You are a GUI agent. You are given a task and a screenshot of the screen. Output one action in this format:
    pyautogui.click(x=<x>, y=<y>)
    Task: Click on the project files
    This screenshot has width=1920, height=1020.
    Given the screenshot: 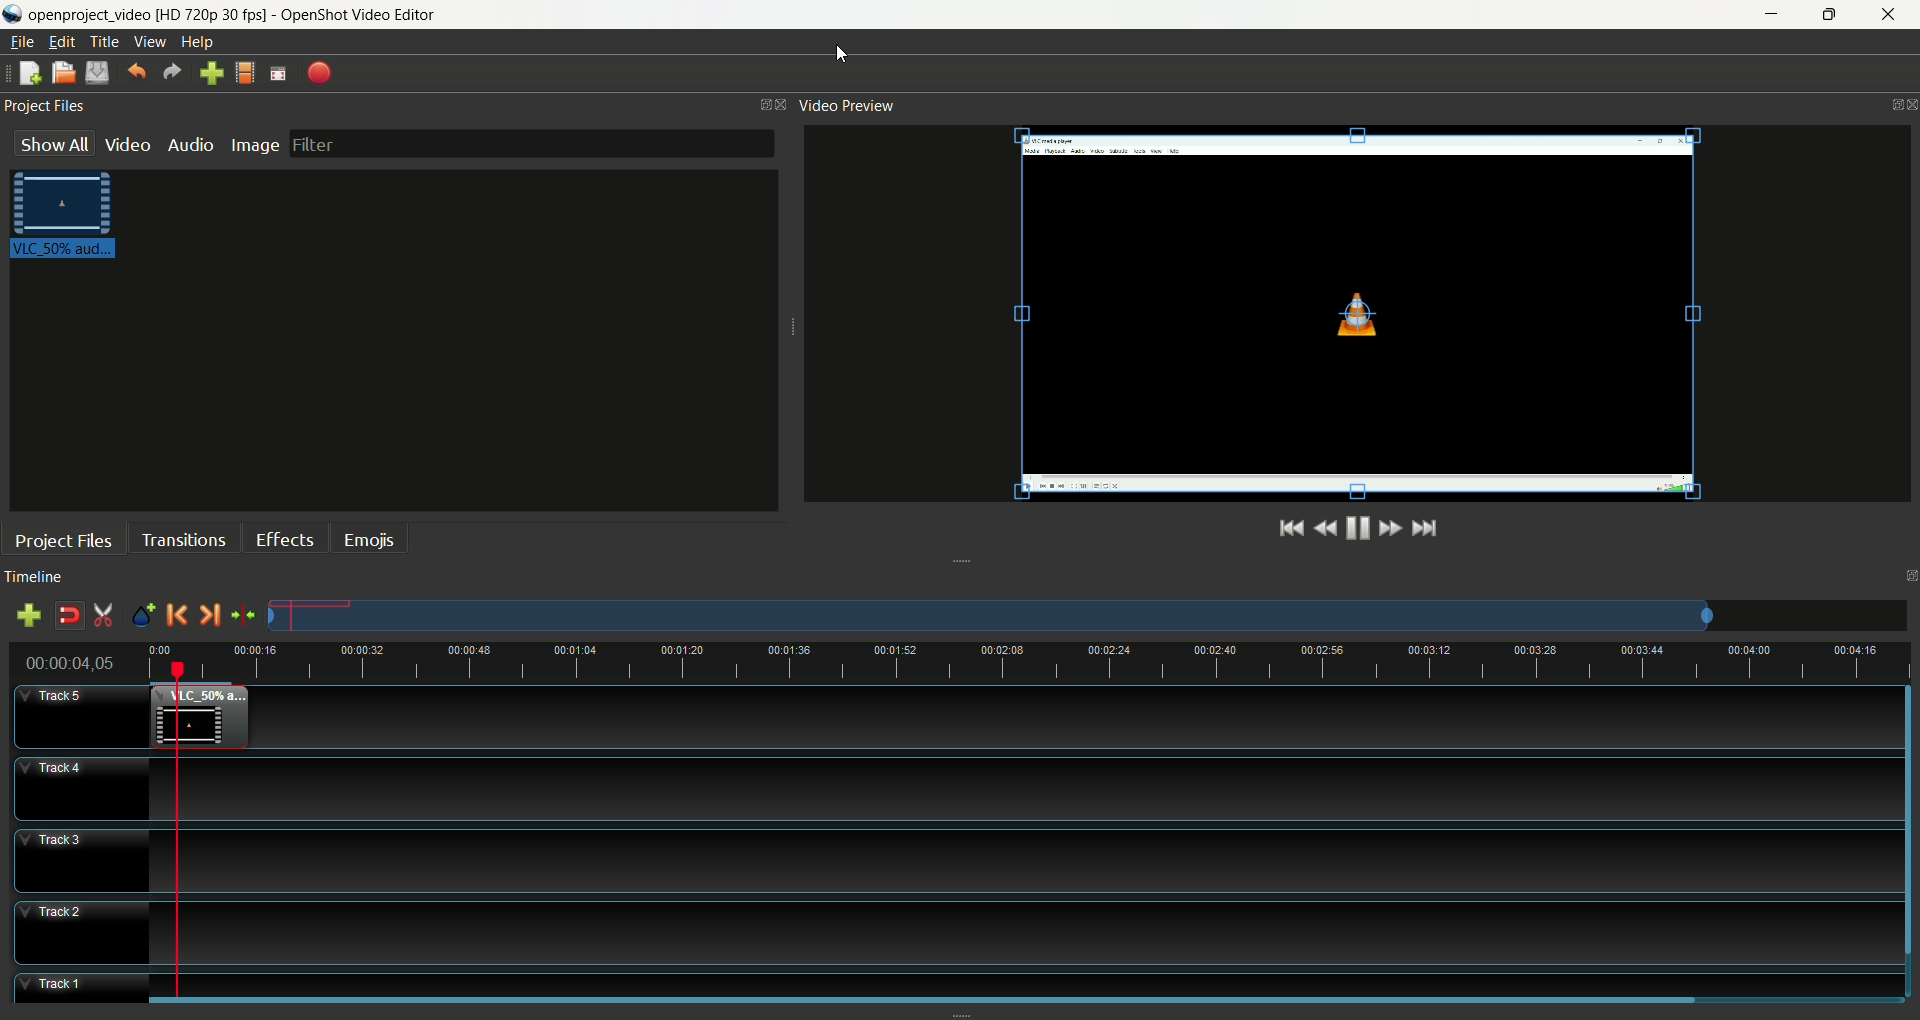 What is the action you would take?
    pyautogui.click(x=44, y=103)
    